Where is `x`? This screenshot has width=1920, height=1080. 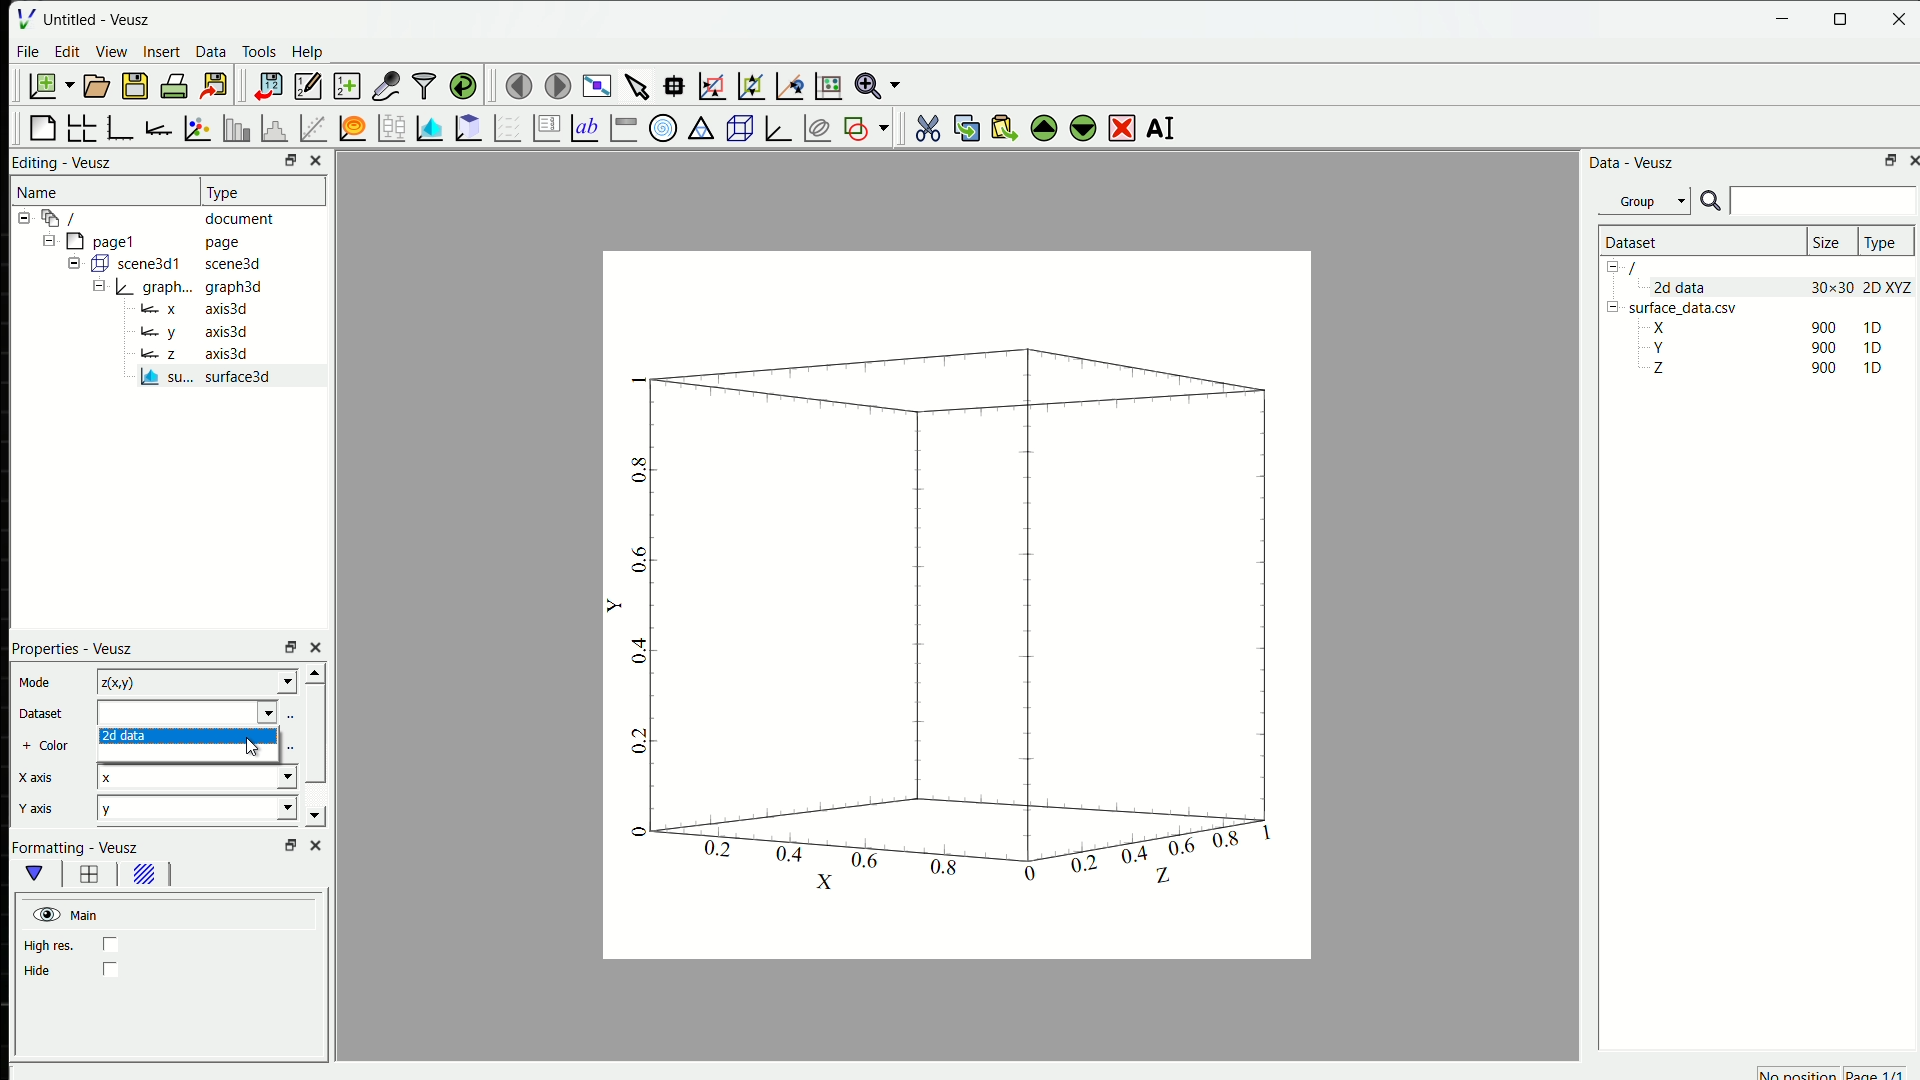 x is located at coordinates (160, 309).